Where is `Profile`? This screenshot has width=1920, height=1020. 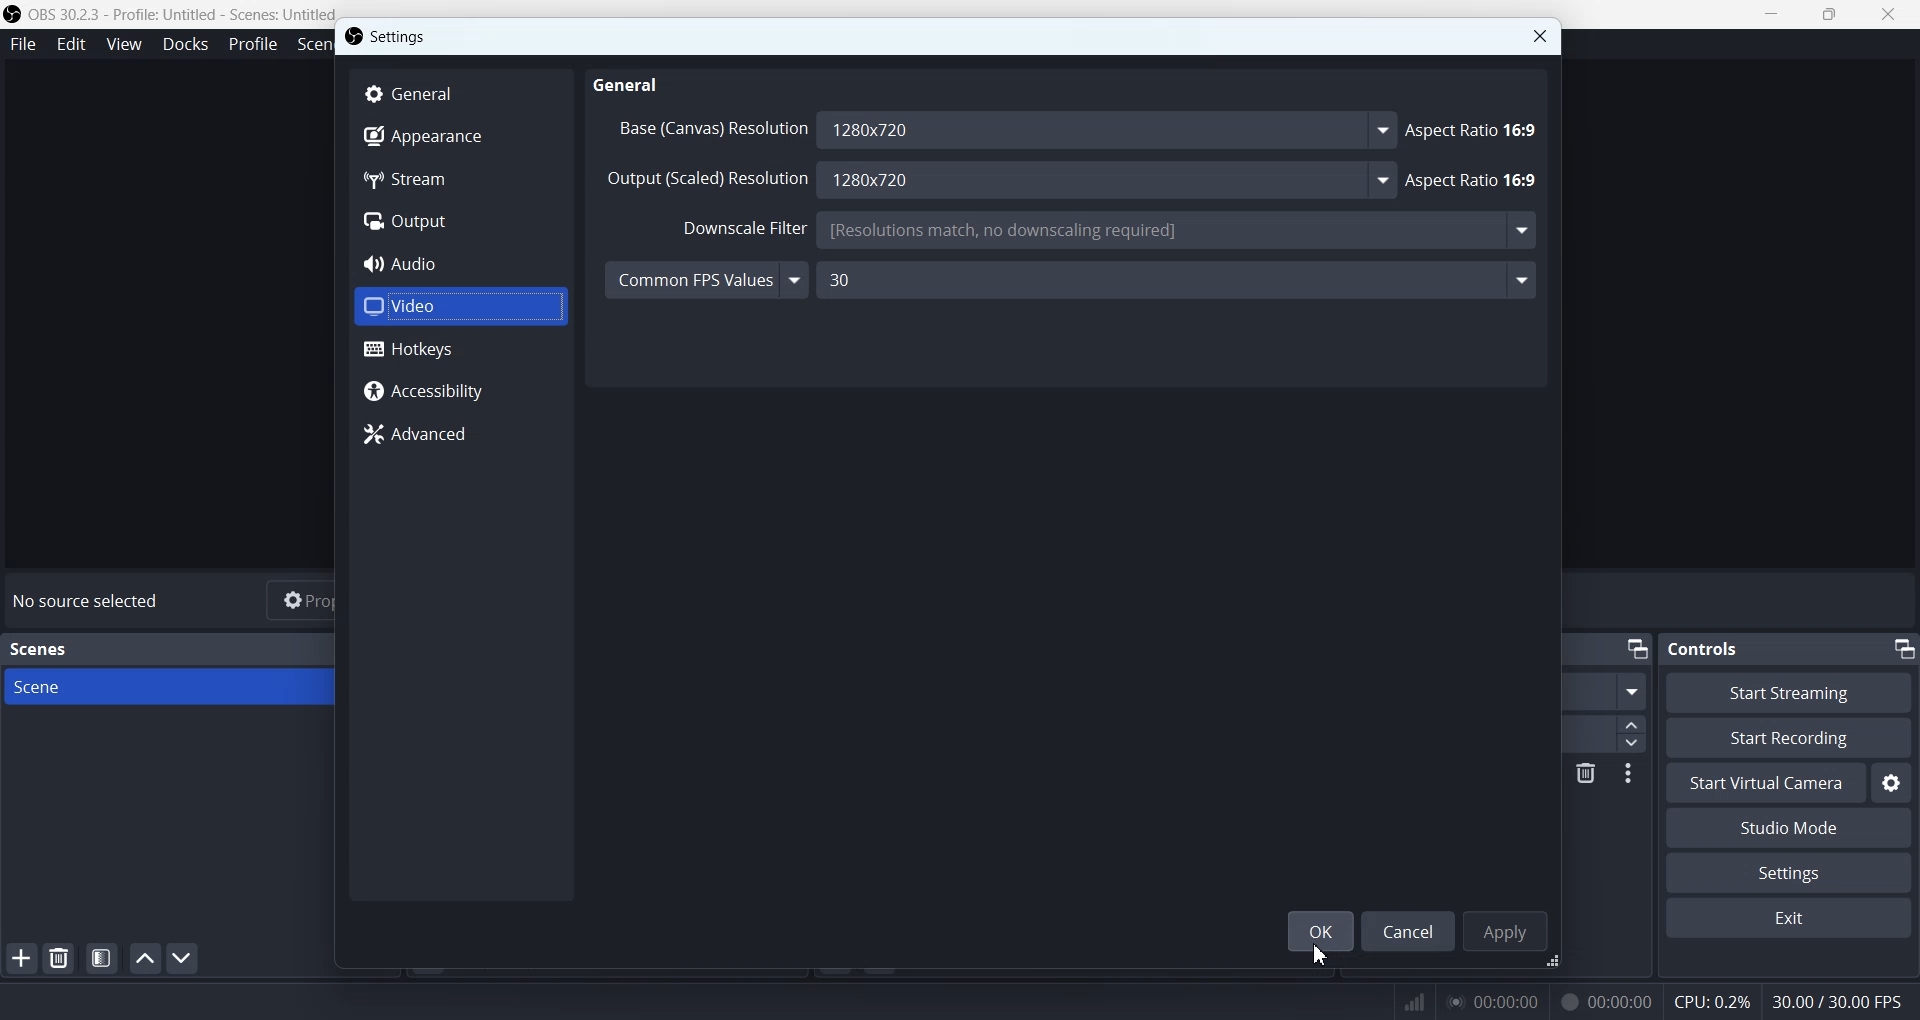
Profile is located at coordinates (250, 46).